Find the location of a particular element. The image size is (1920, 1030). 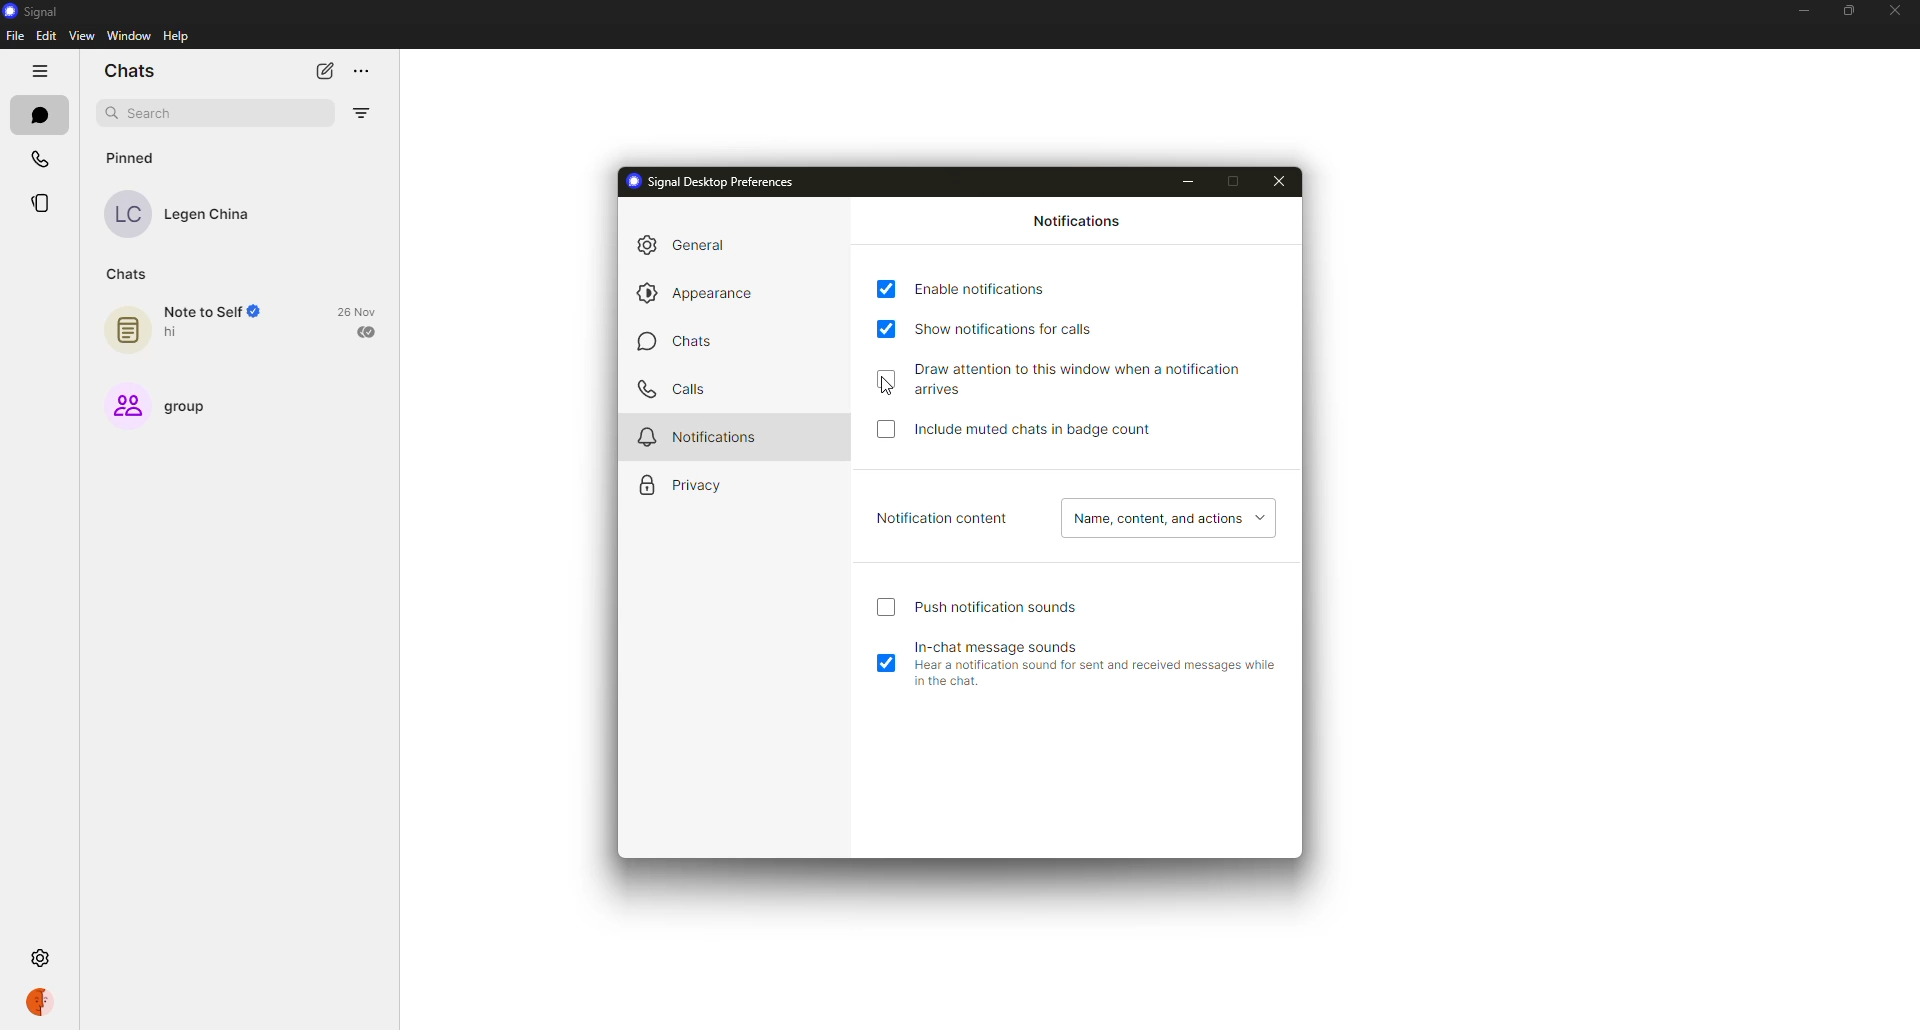

calls is located at coordinates (39, 154).